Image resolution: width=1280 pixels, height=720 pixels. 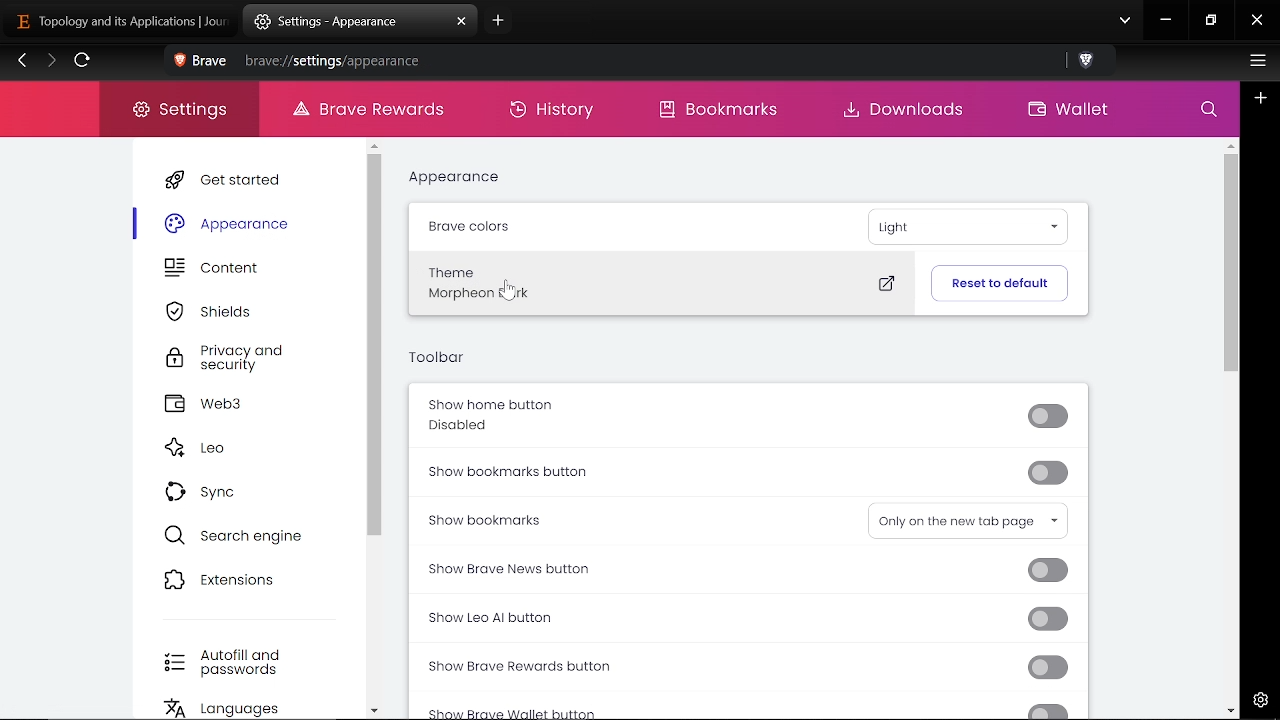 I want to click on Light, so click(x=973, y=222).